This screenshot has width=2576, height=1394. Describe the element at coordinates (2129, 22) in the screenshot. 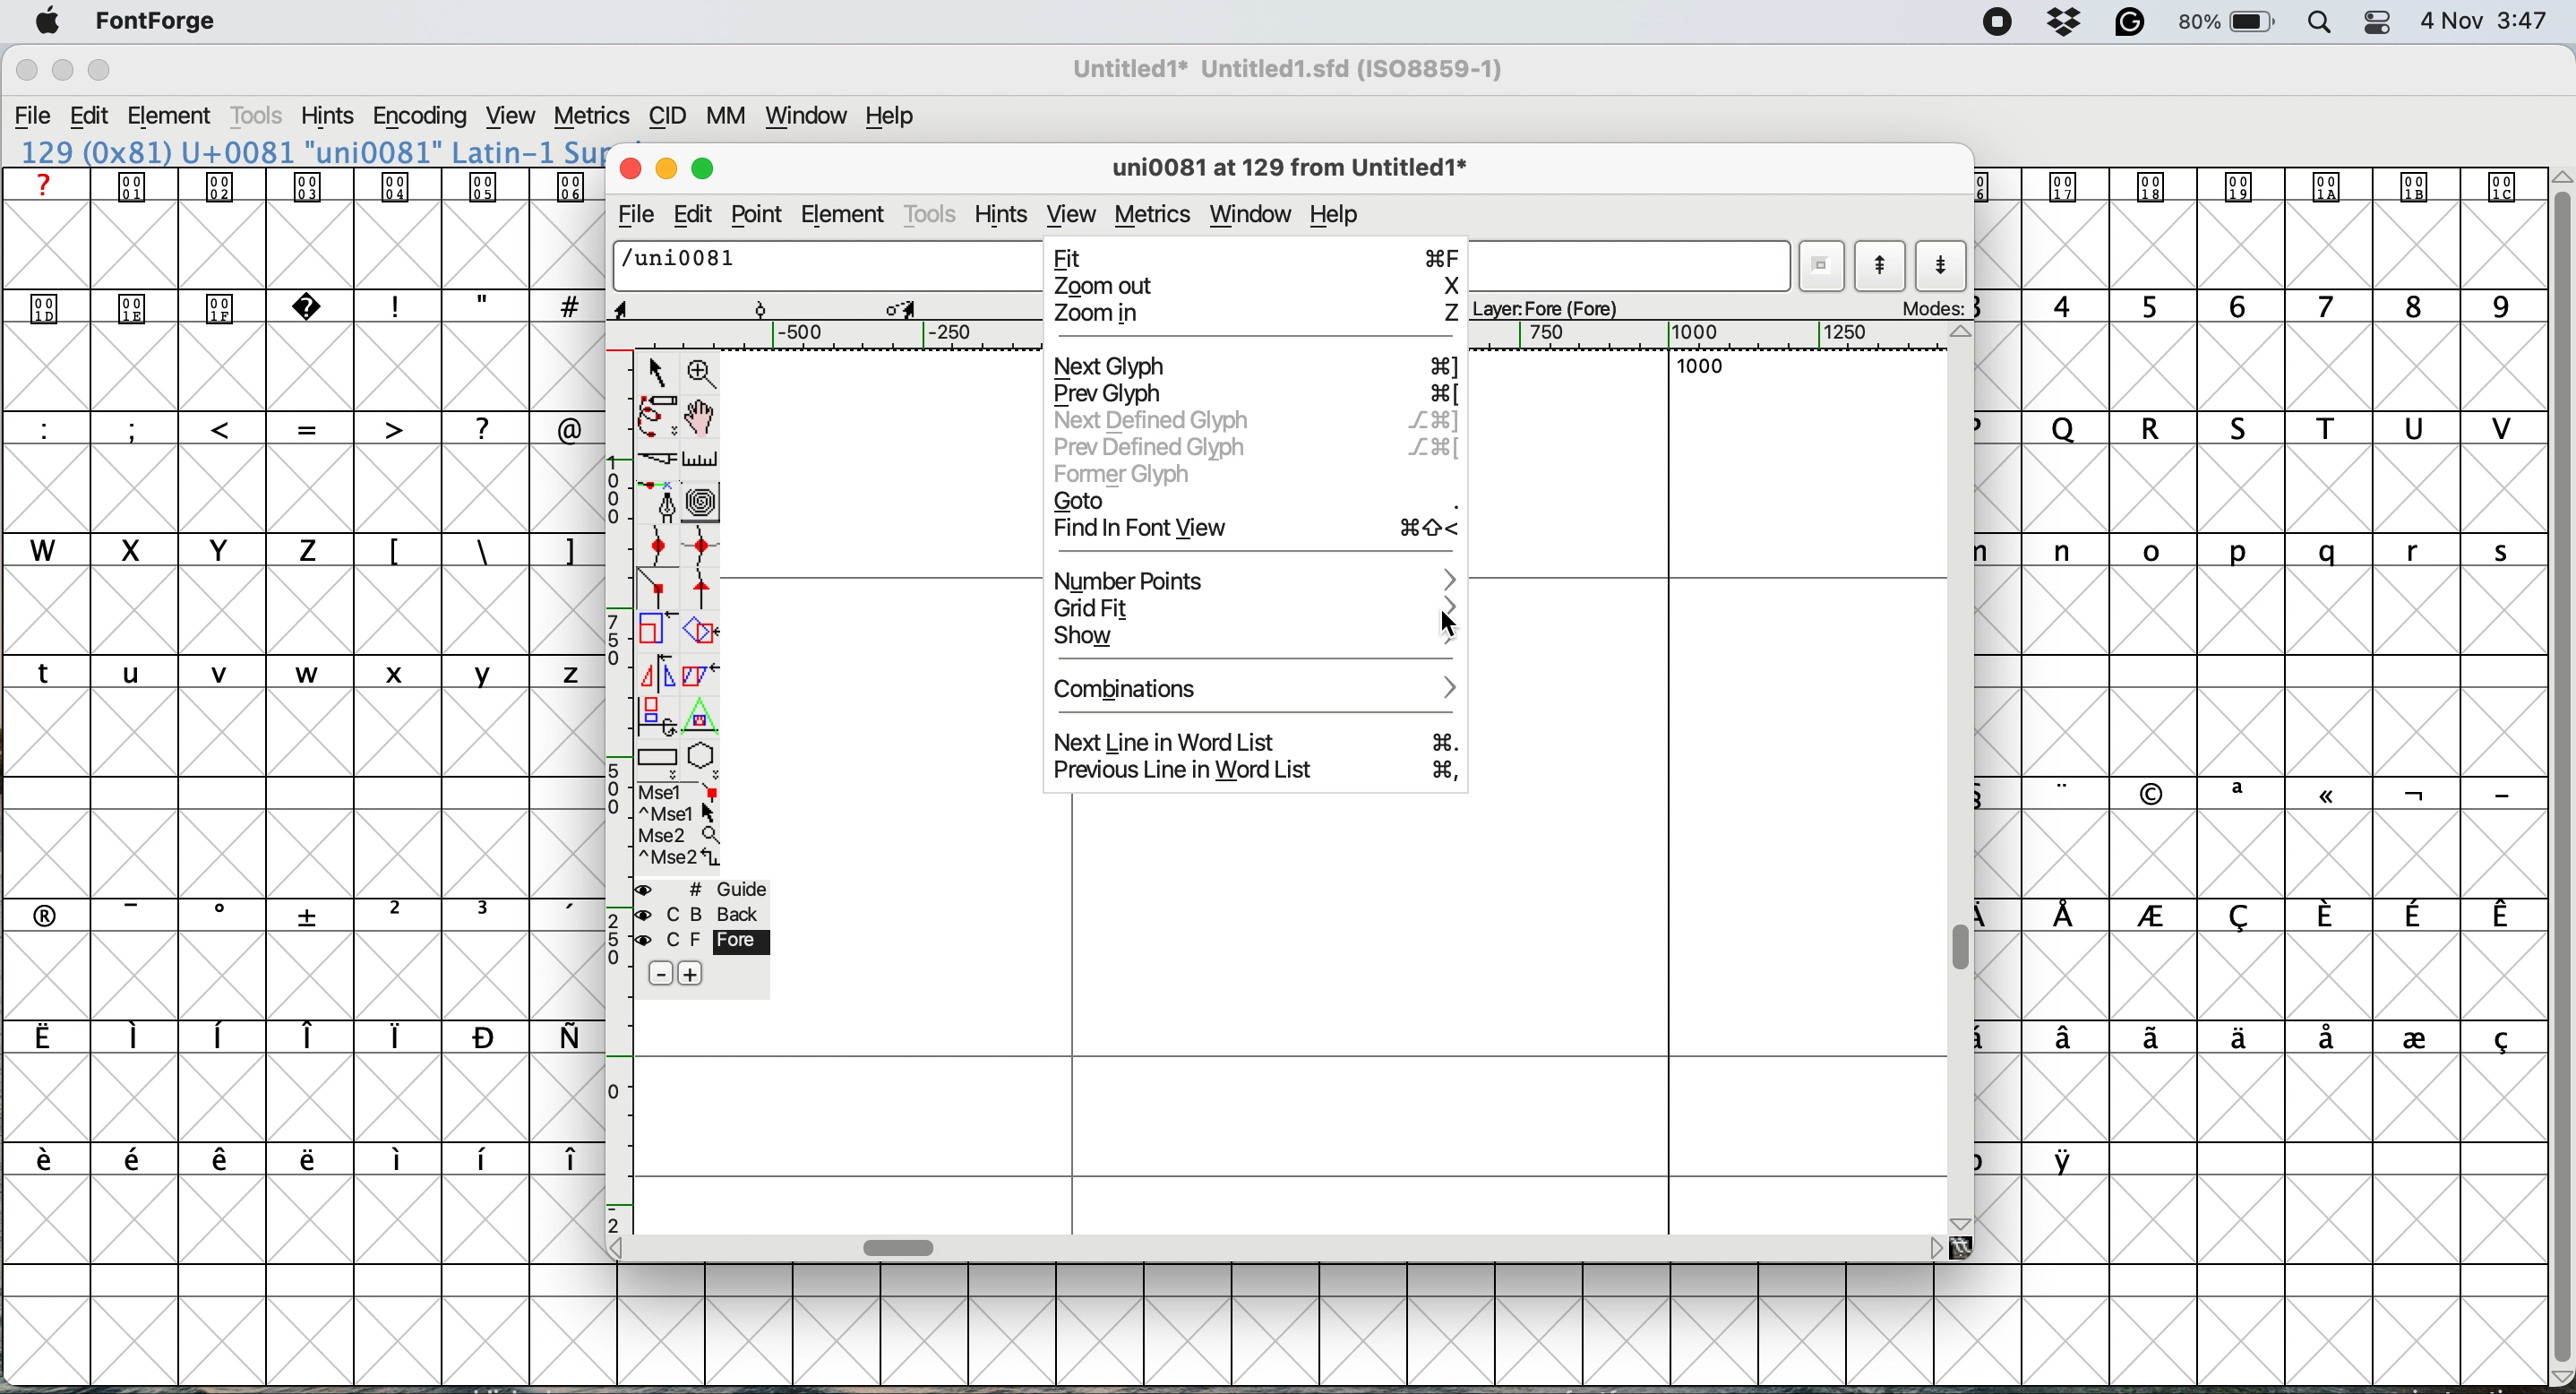

I see `Grammarly Icon` at that location.